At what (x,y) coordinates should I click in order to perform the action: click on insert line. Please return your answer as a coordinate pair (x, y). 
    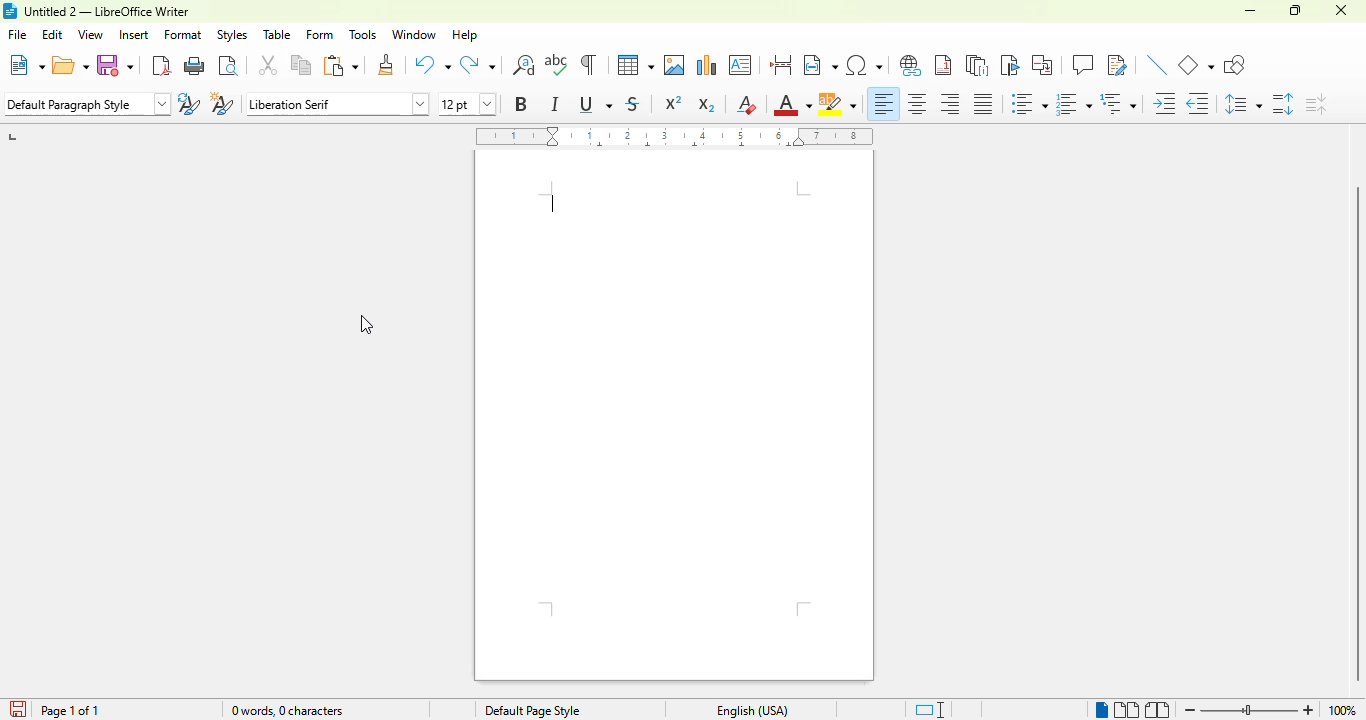
    Looking at the image, I should click on (1156, 64).